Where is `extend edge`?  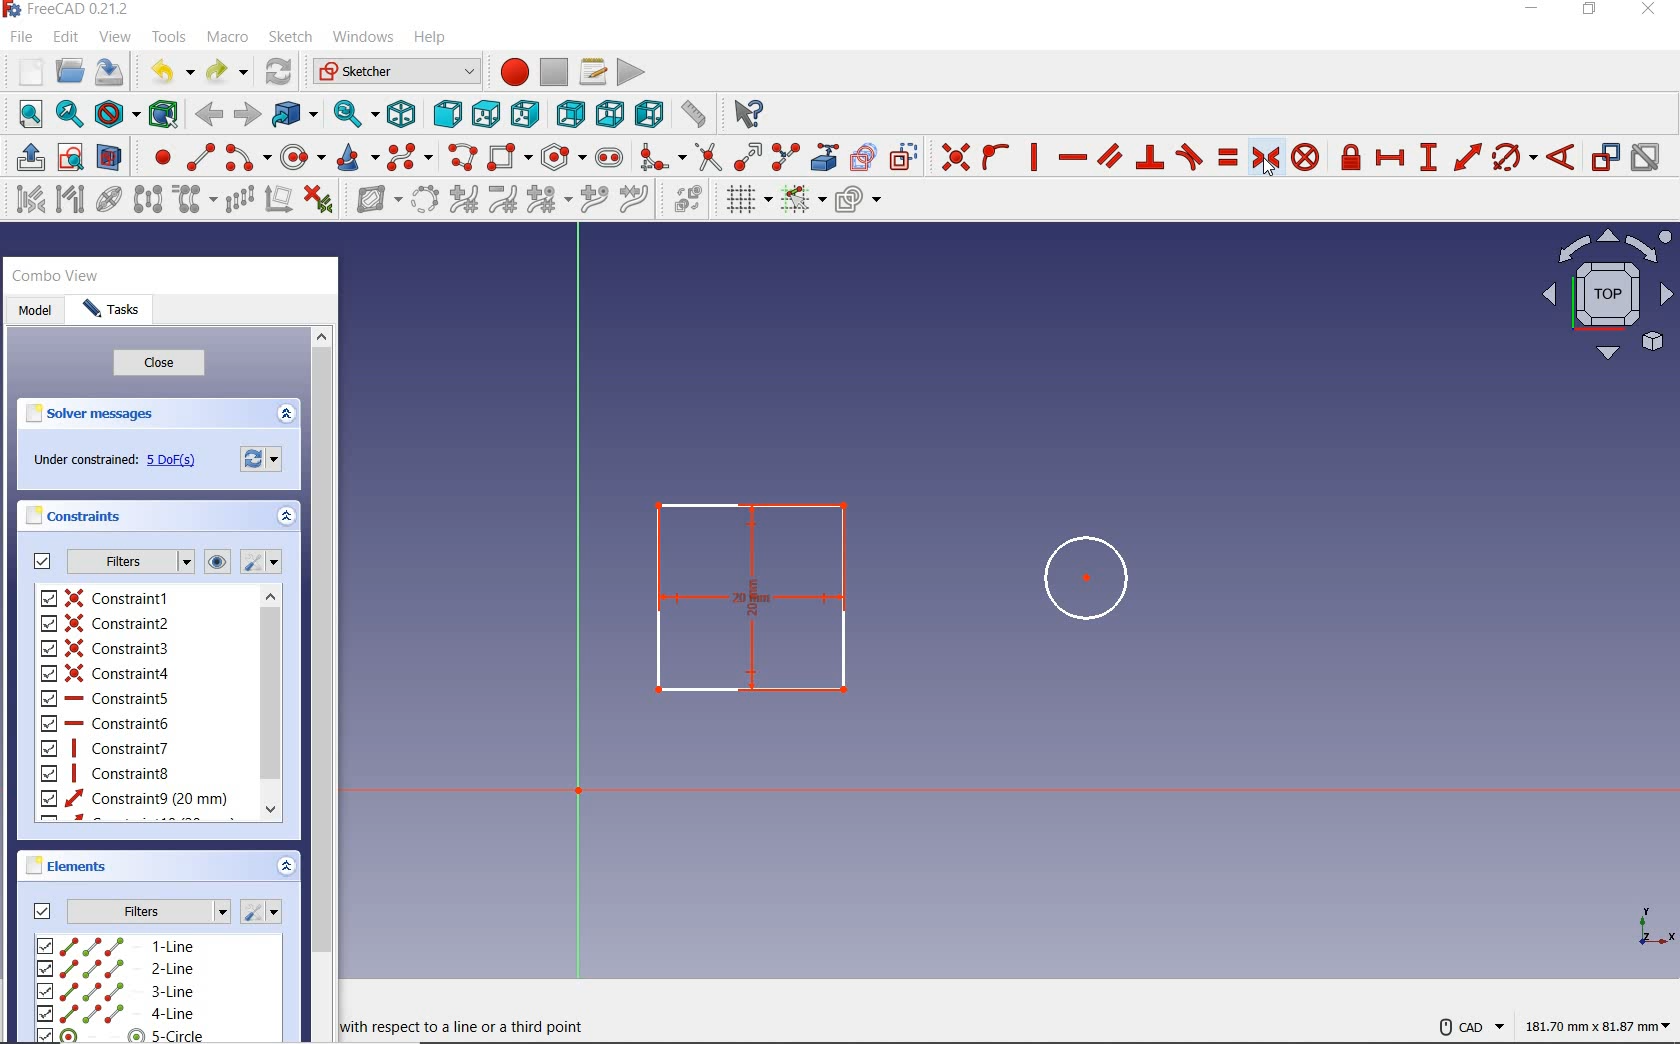 extend edge is located at coordinates (747, 155).